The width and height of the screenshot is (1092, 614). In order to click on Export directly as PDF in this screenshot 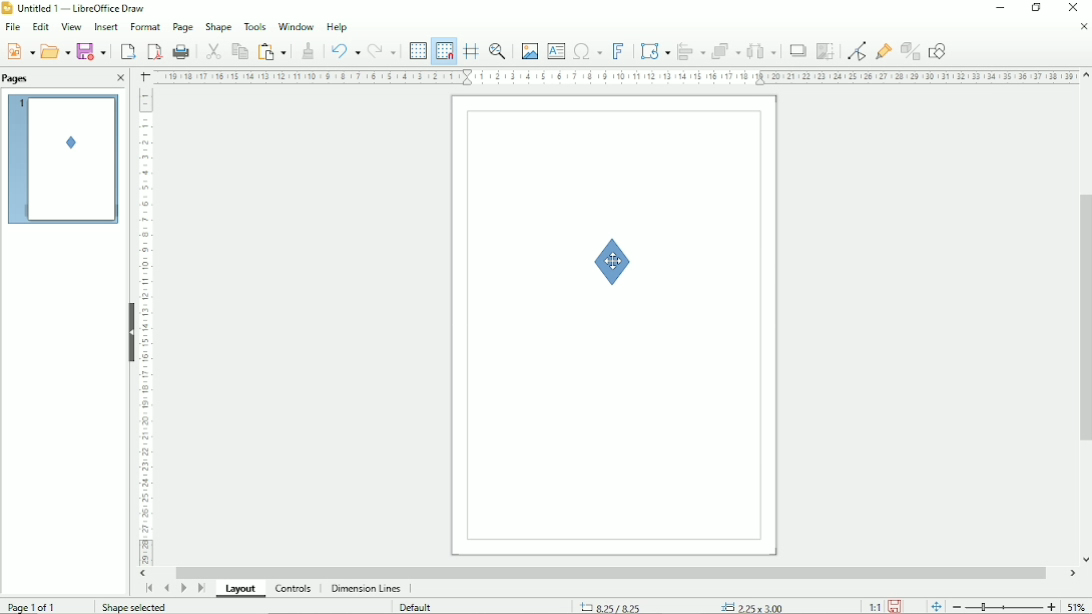, I will do `click(152, 50)`.